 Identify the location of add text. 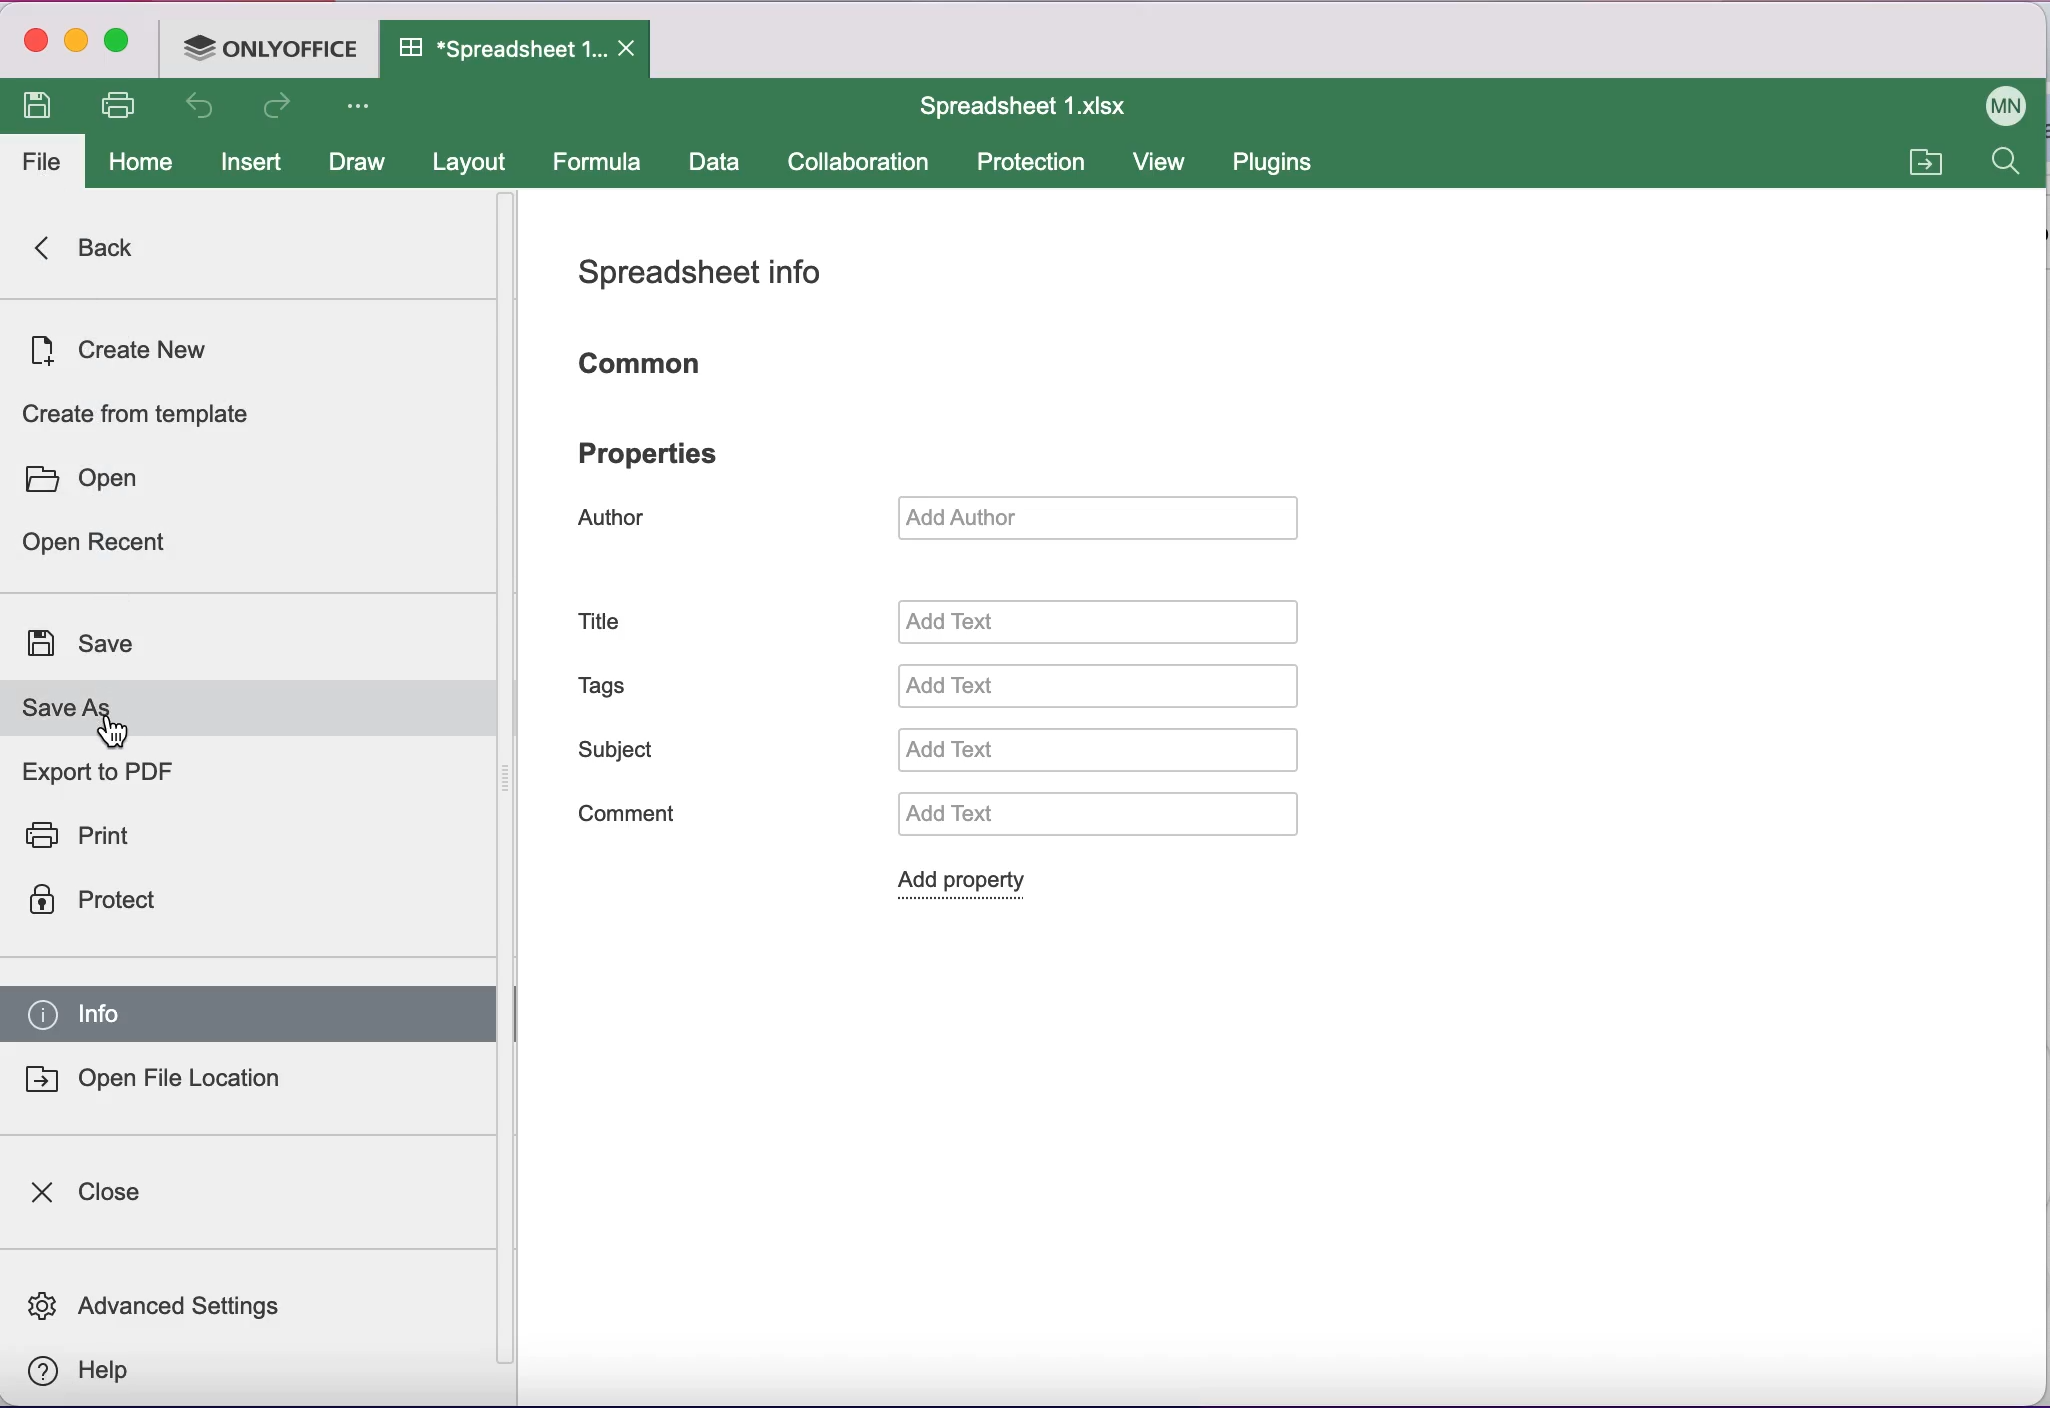
(1104, 686).